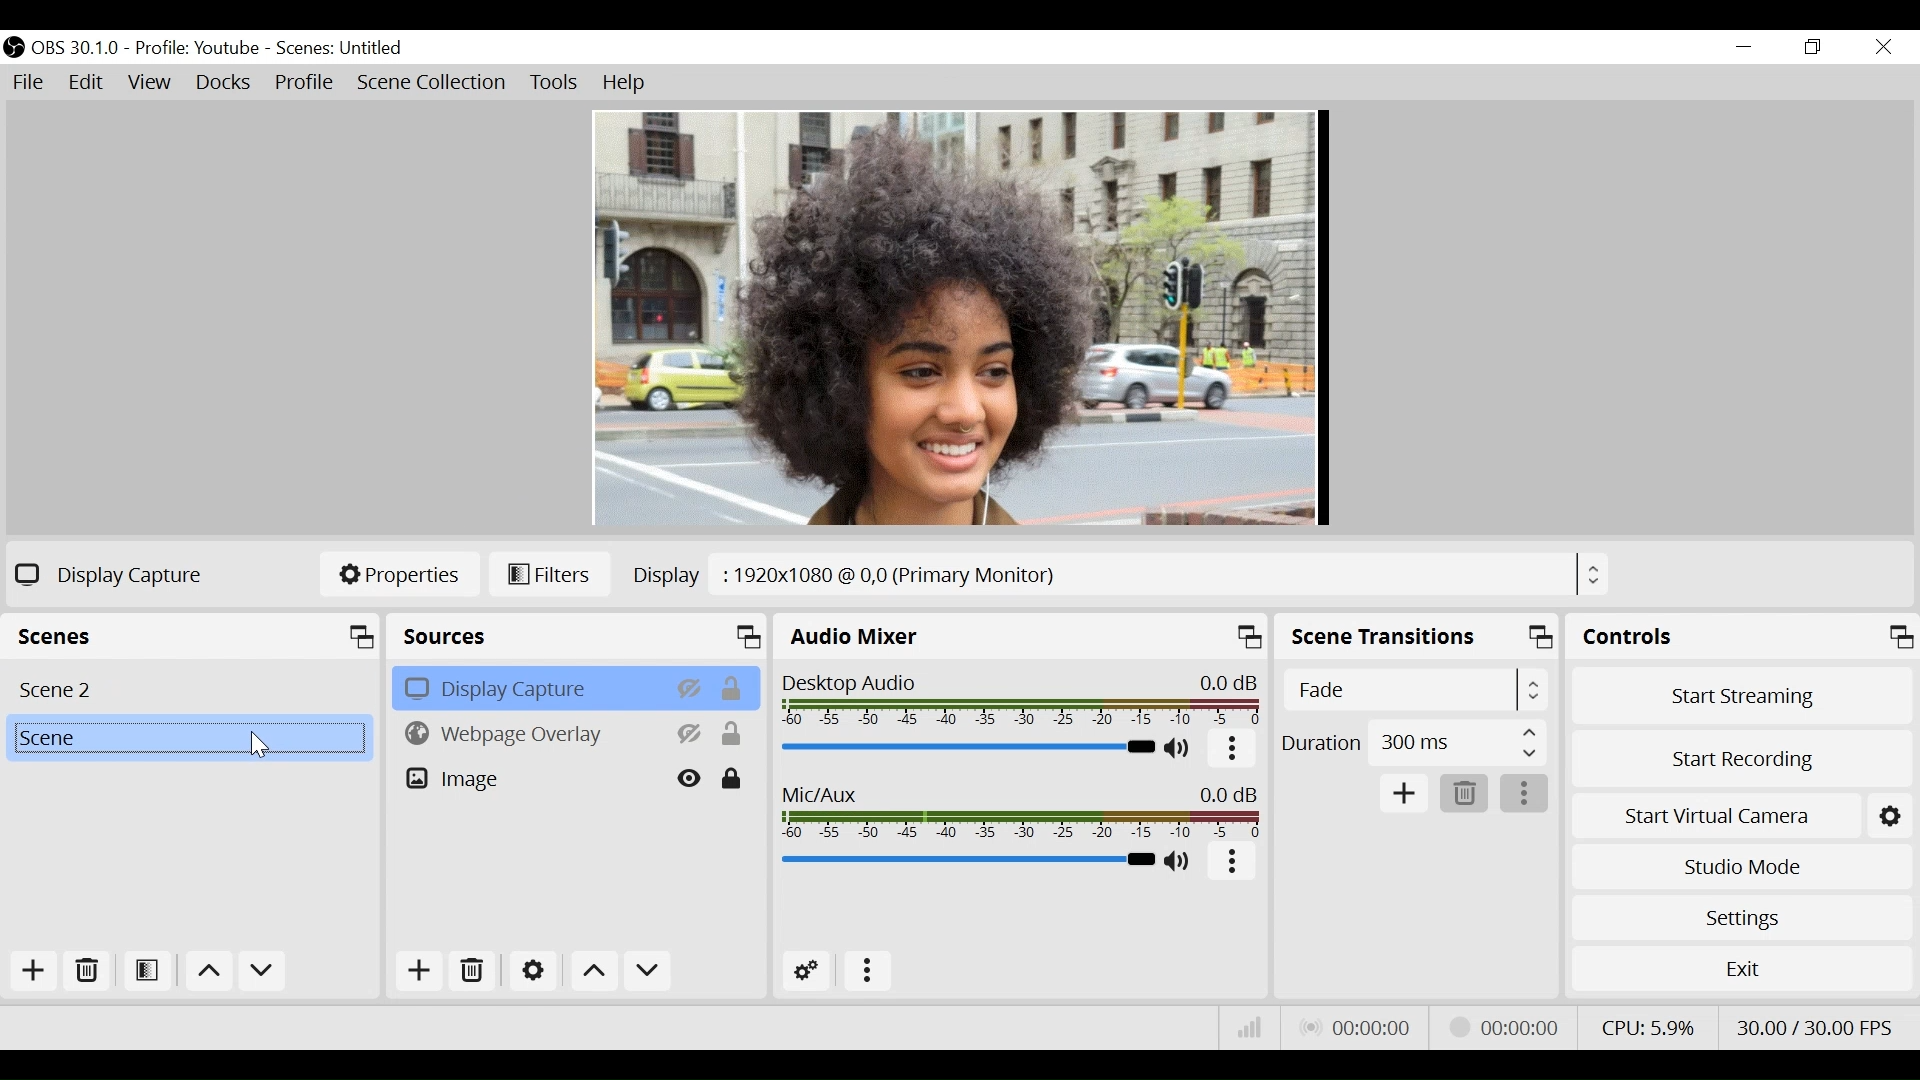 Image resolution: width=1920 pixels, height=1080 pixels. I want to click on Preview, so click(959, 319).